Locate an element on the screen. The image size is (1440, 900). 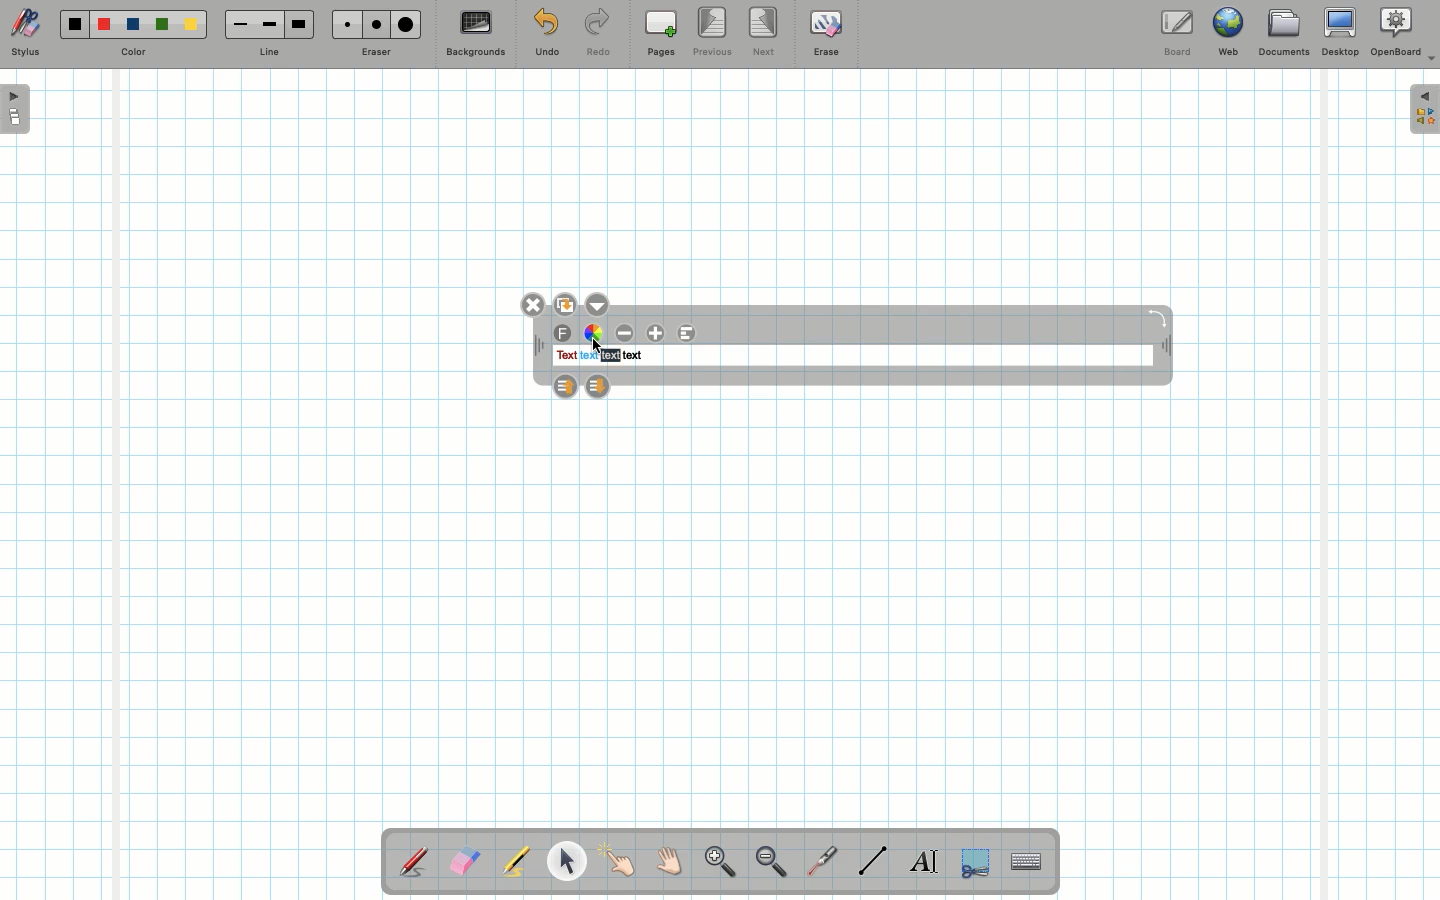
Black is located at coordinates (73, 24).